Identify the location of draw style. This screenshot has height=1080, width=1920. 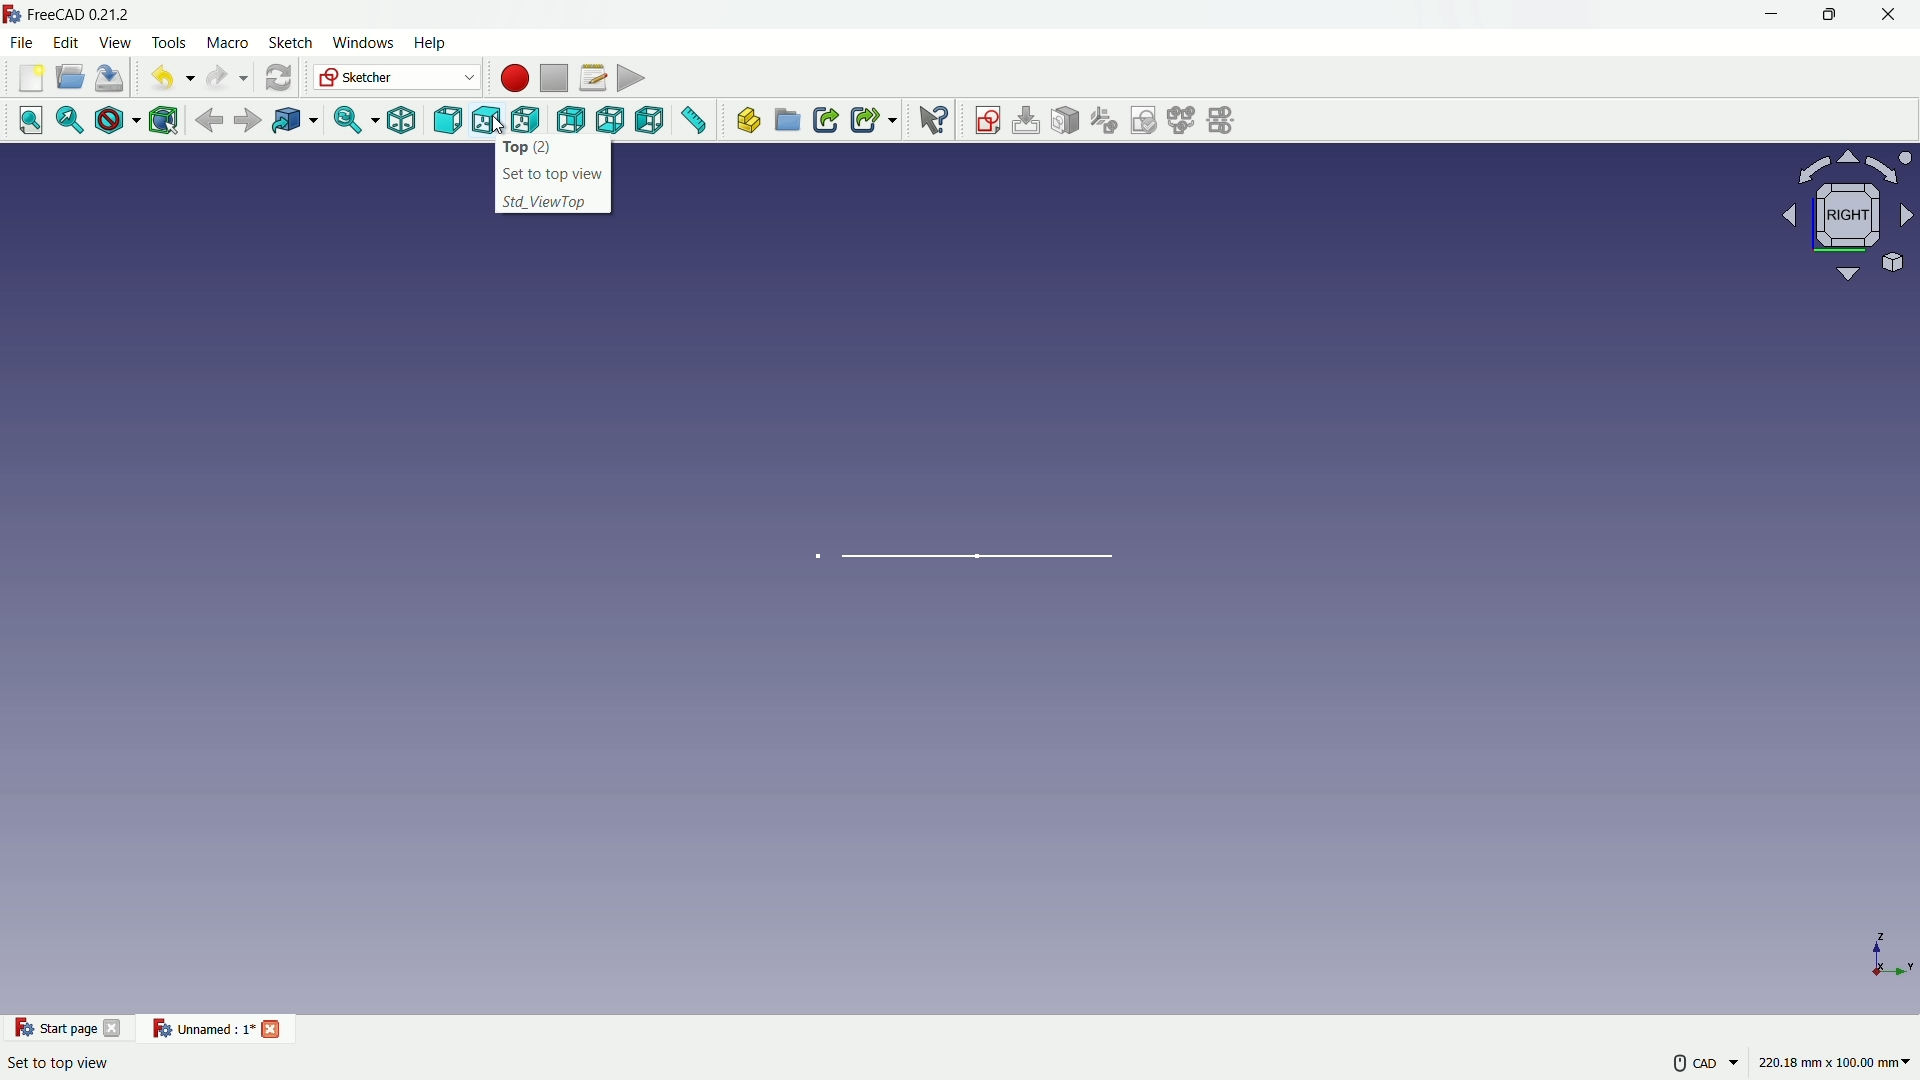
(117, 121).